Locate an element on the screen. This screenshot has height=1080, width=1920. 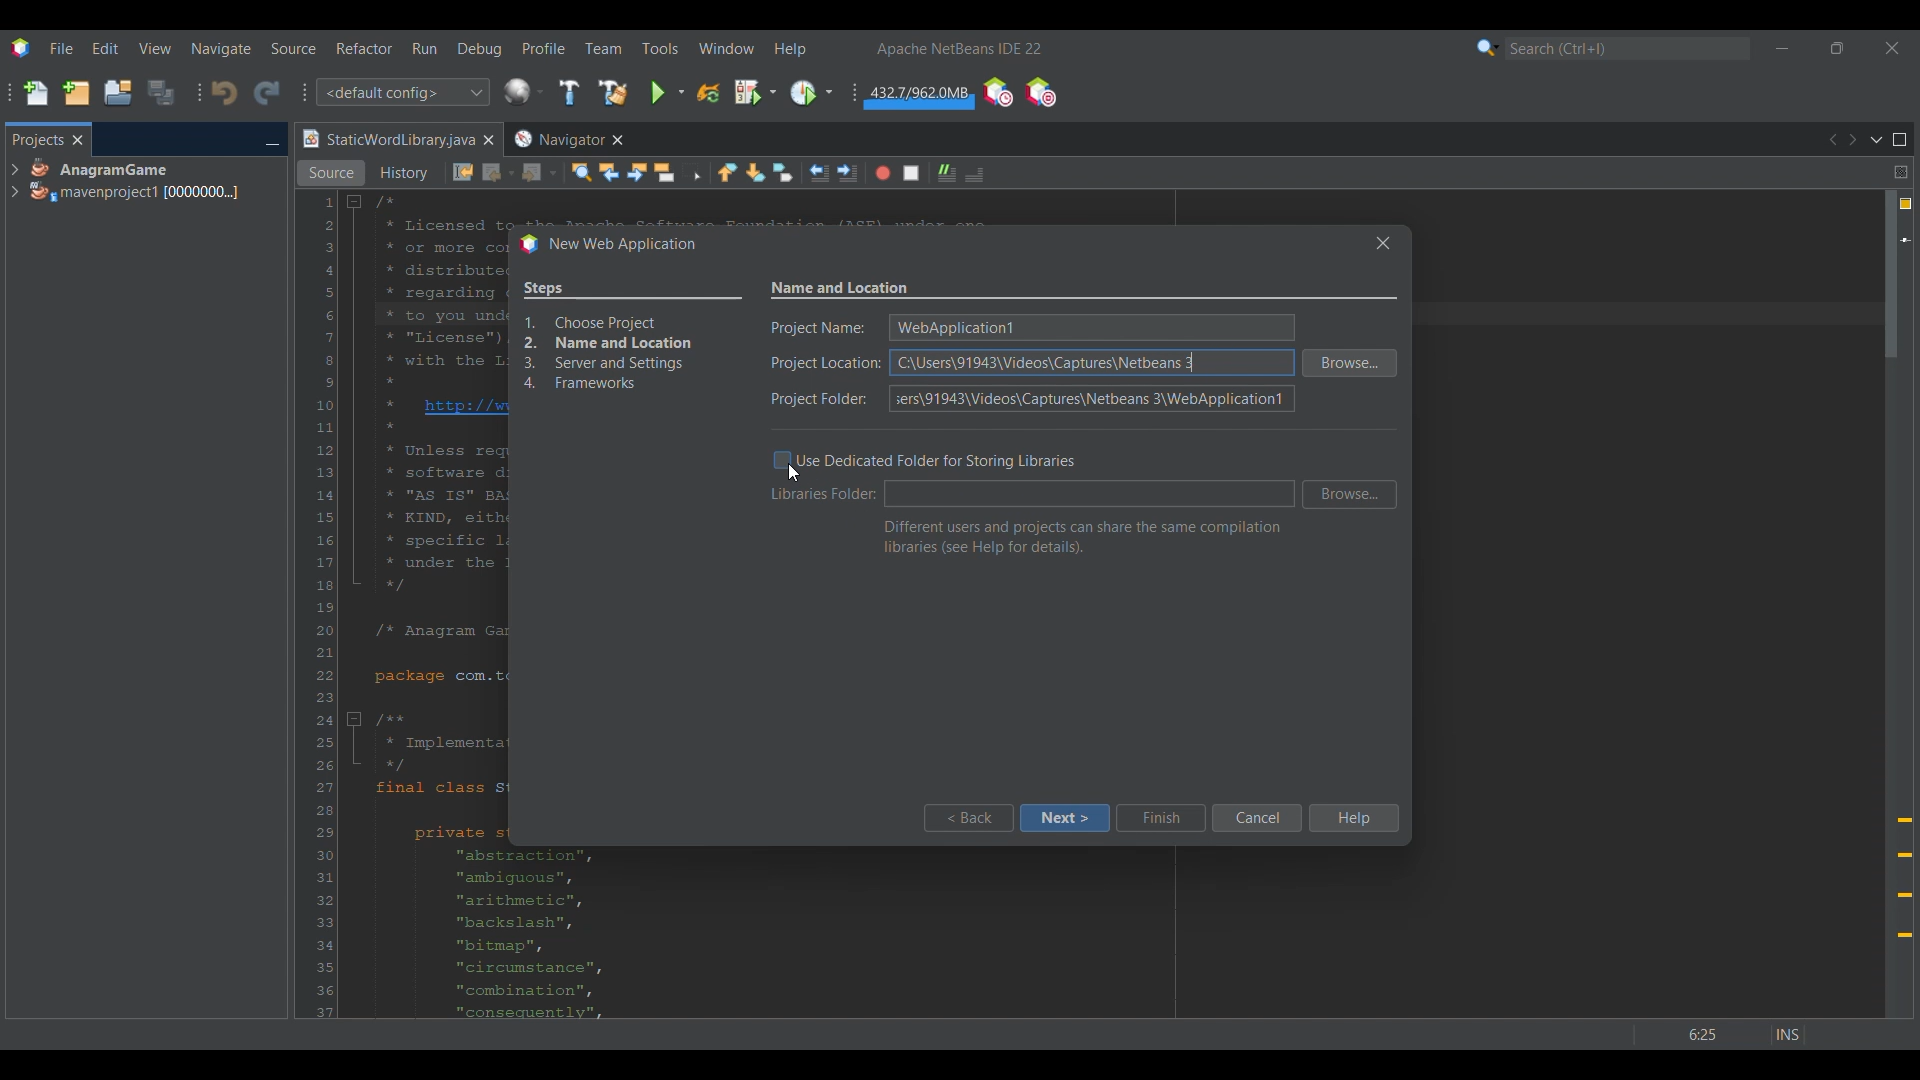
Toggle for dedicated folder is located at coordinates (924, 461).